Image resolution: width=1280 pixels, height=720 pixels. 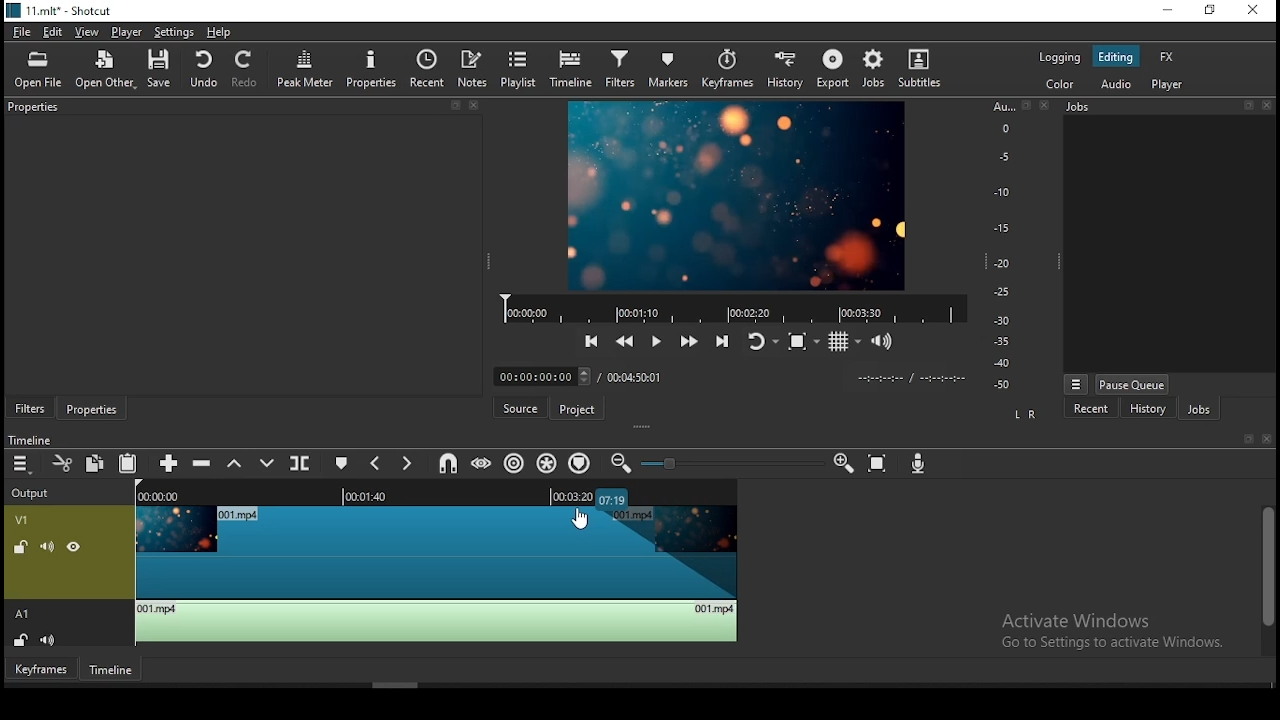 What do you see at coordinates (843, 463) in the screenshot?
I see `zoom timeline` at bounding box center [843, 463].